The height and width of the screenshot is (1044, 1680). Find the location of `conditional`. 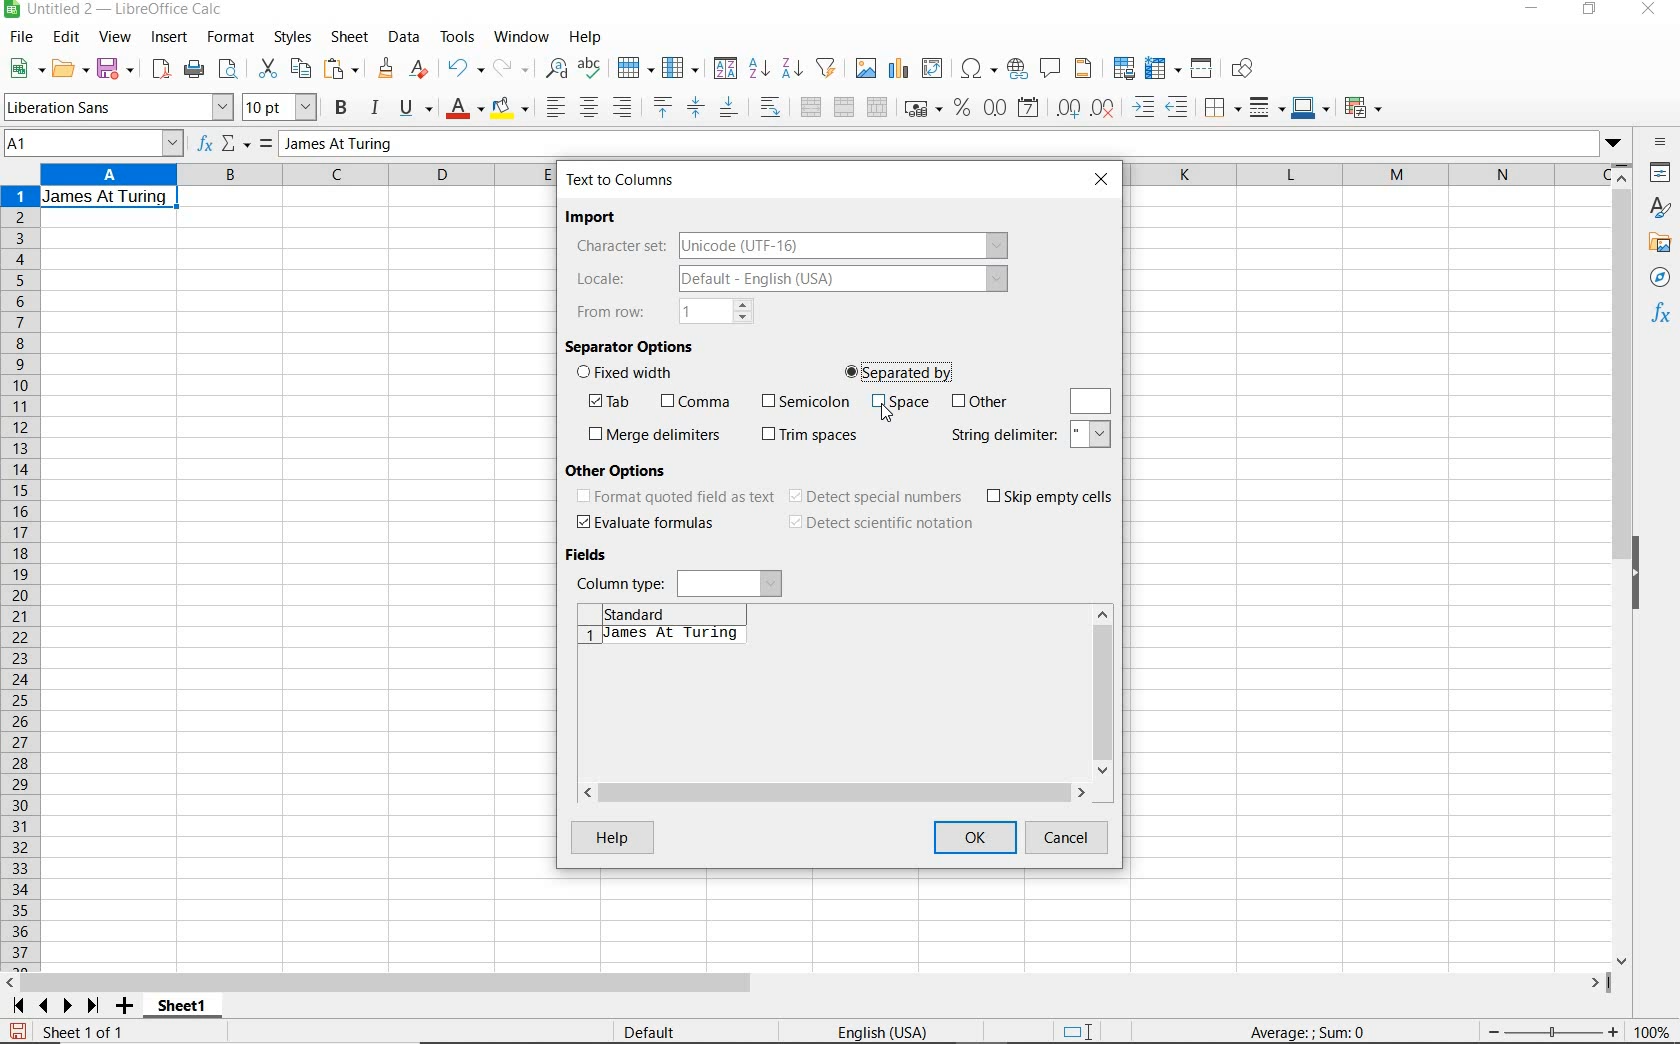

conditional is located at coordinates (1365, 106).